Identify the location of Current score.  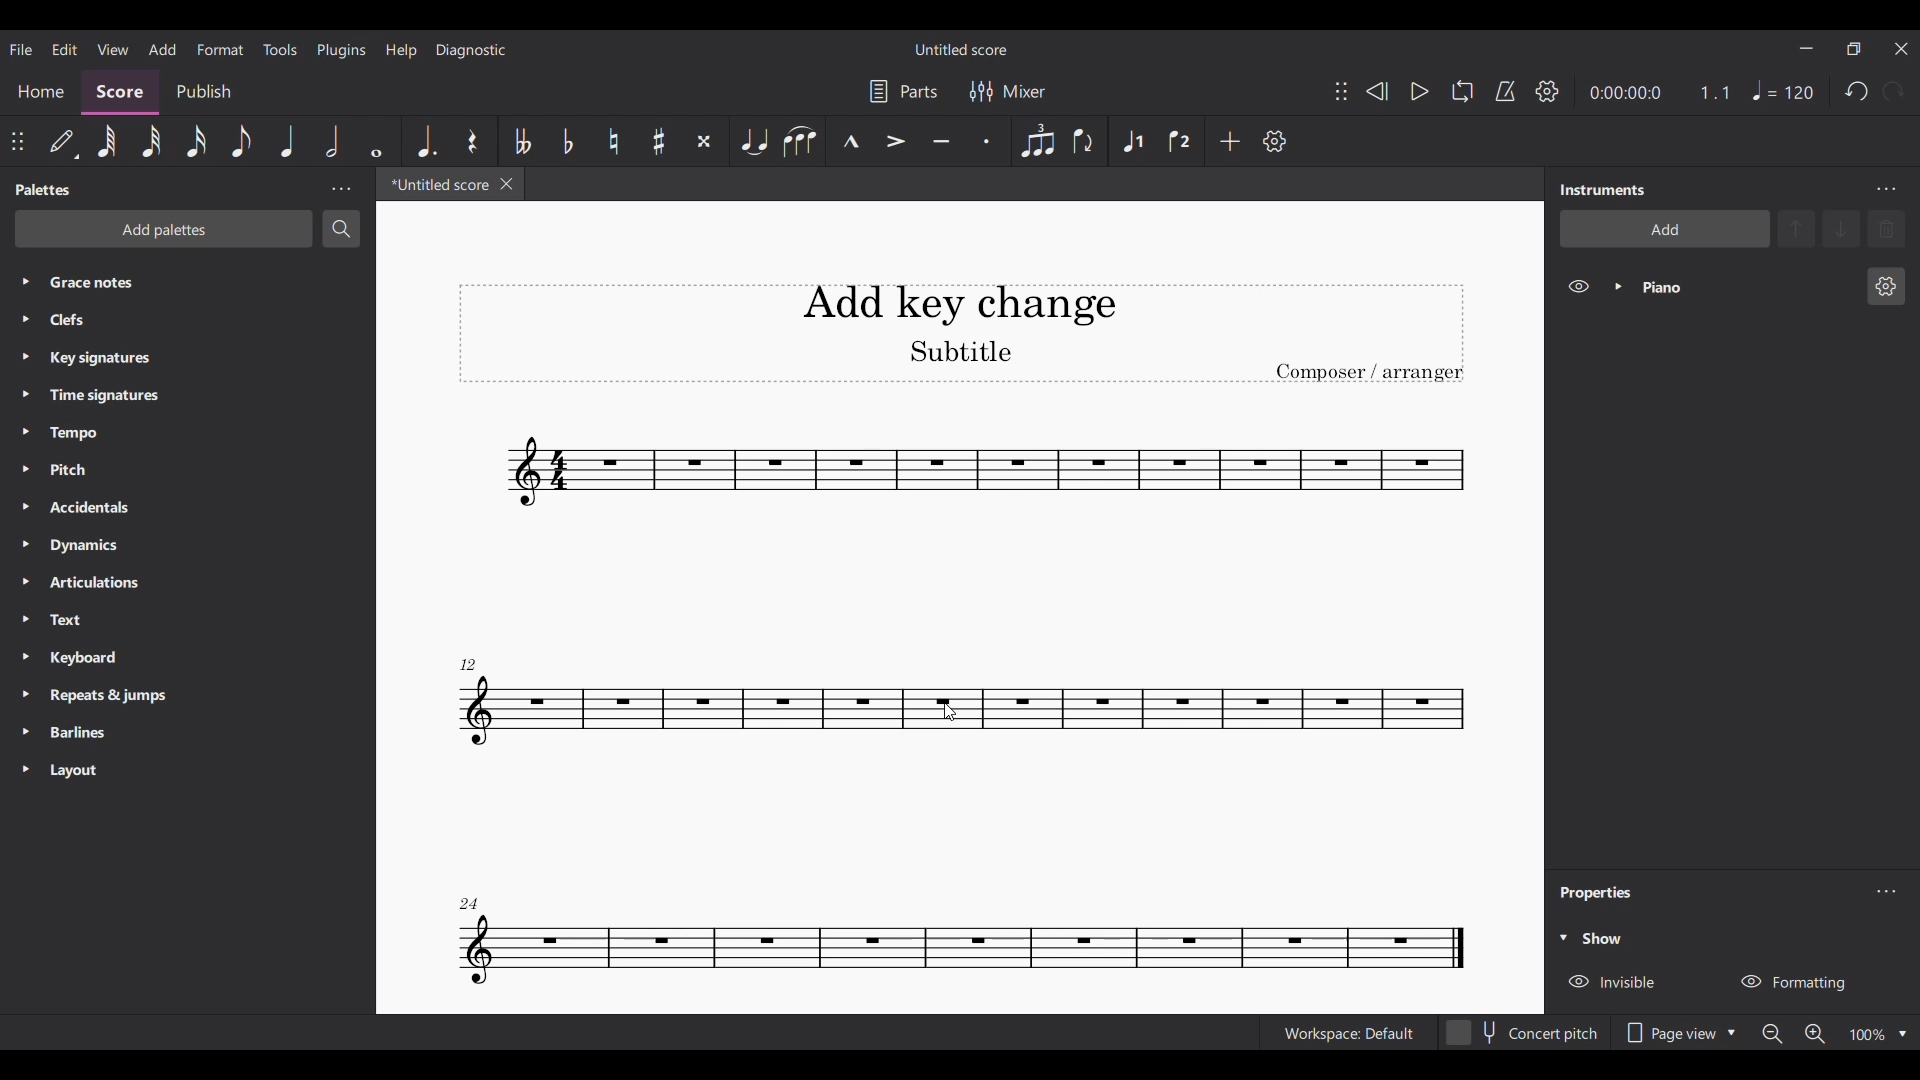
(962, 705).